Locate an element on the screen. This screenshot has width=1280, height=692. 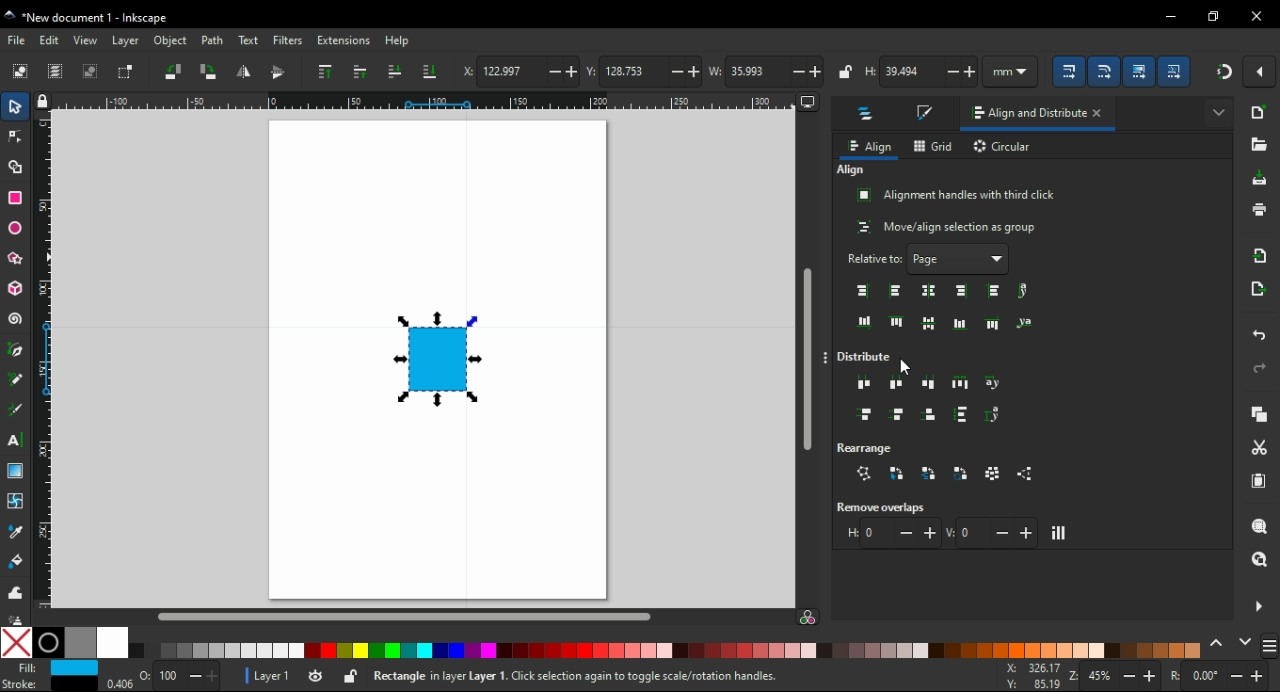
grid is located at coordinates (934, 146).